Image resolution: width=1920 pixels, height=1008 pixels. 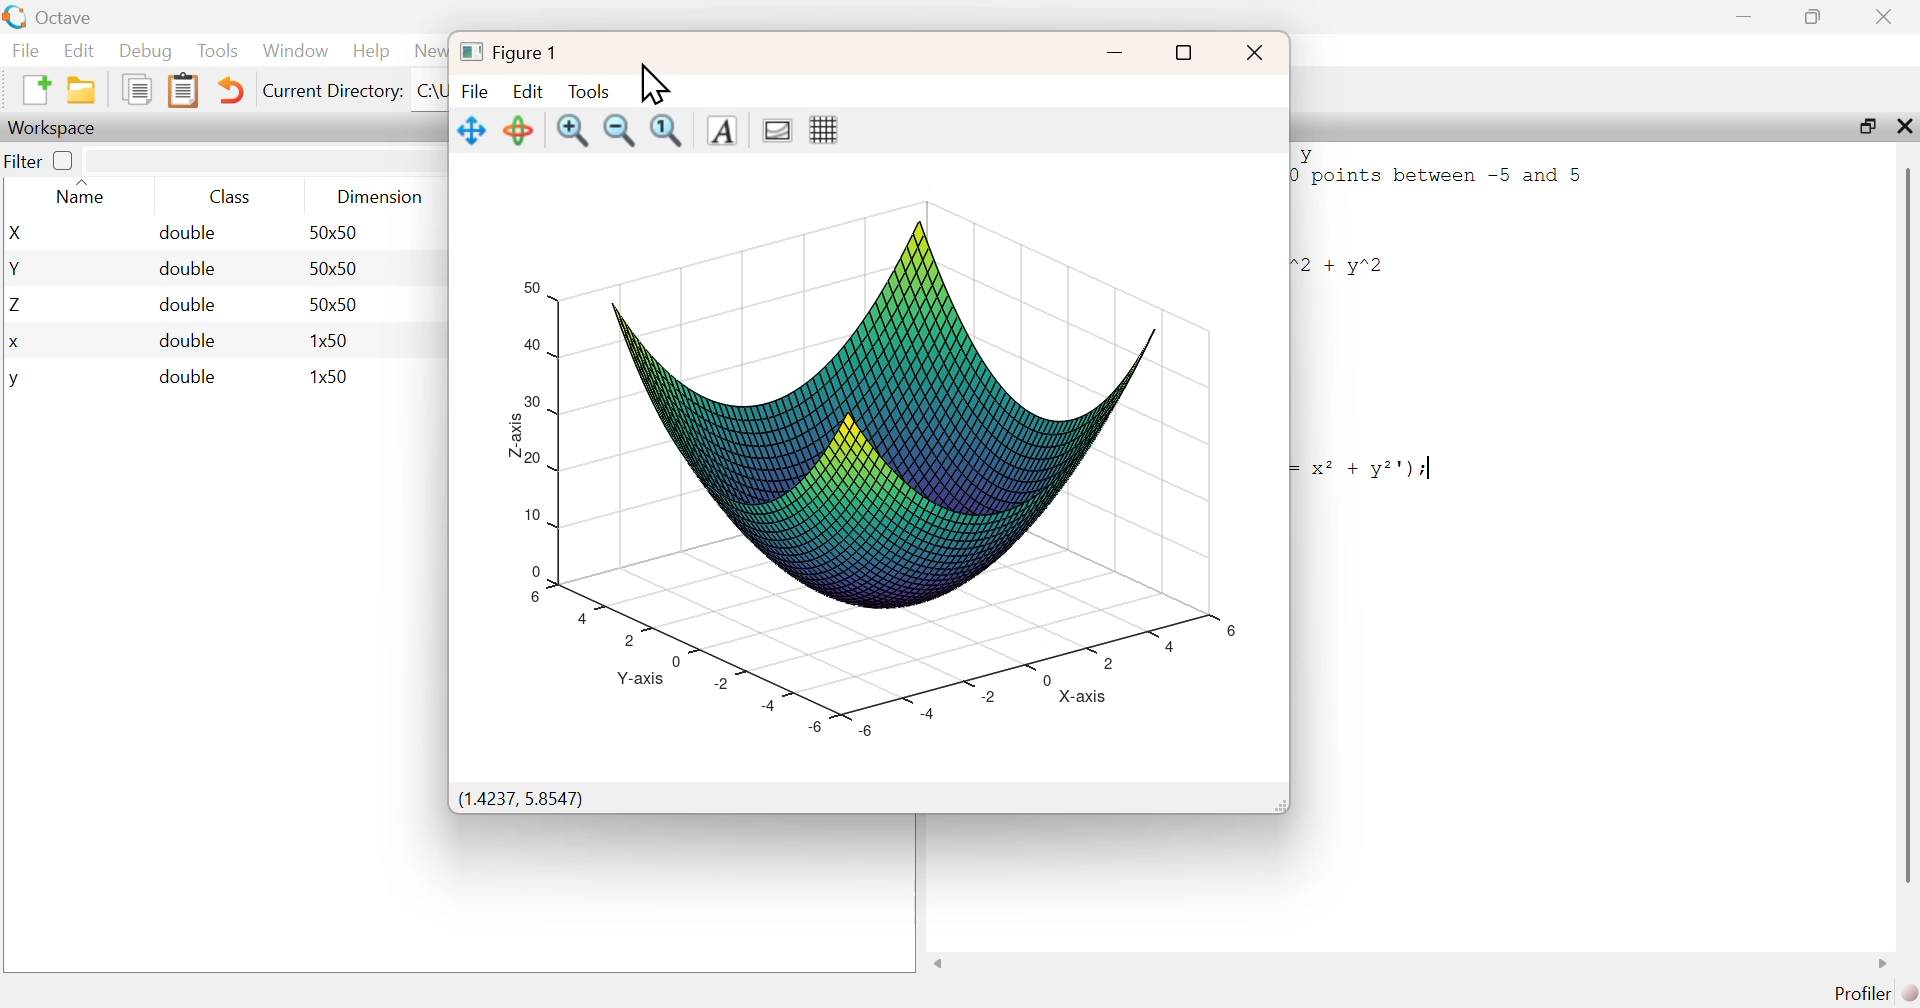 I want to click on Help, so click(x=371, y=50).